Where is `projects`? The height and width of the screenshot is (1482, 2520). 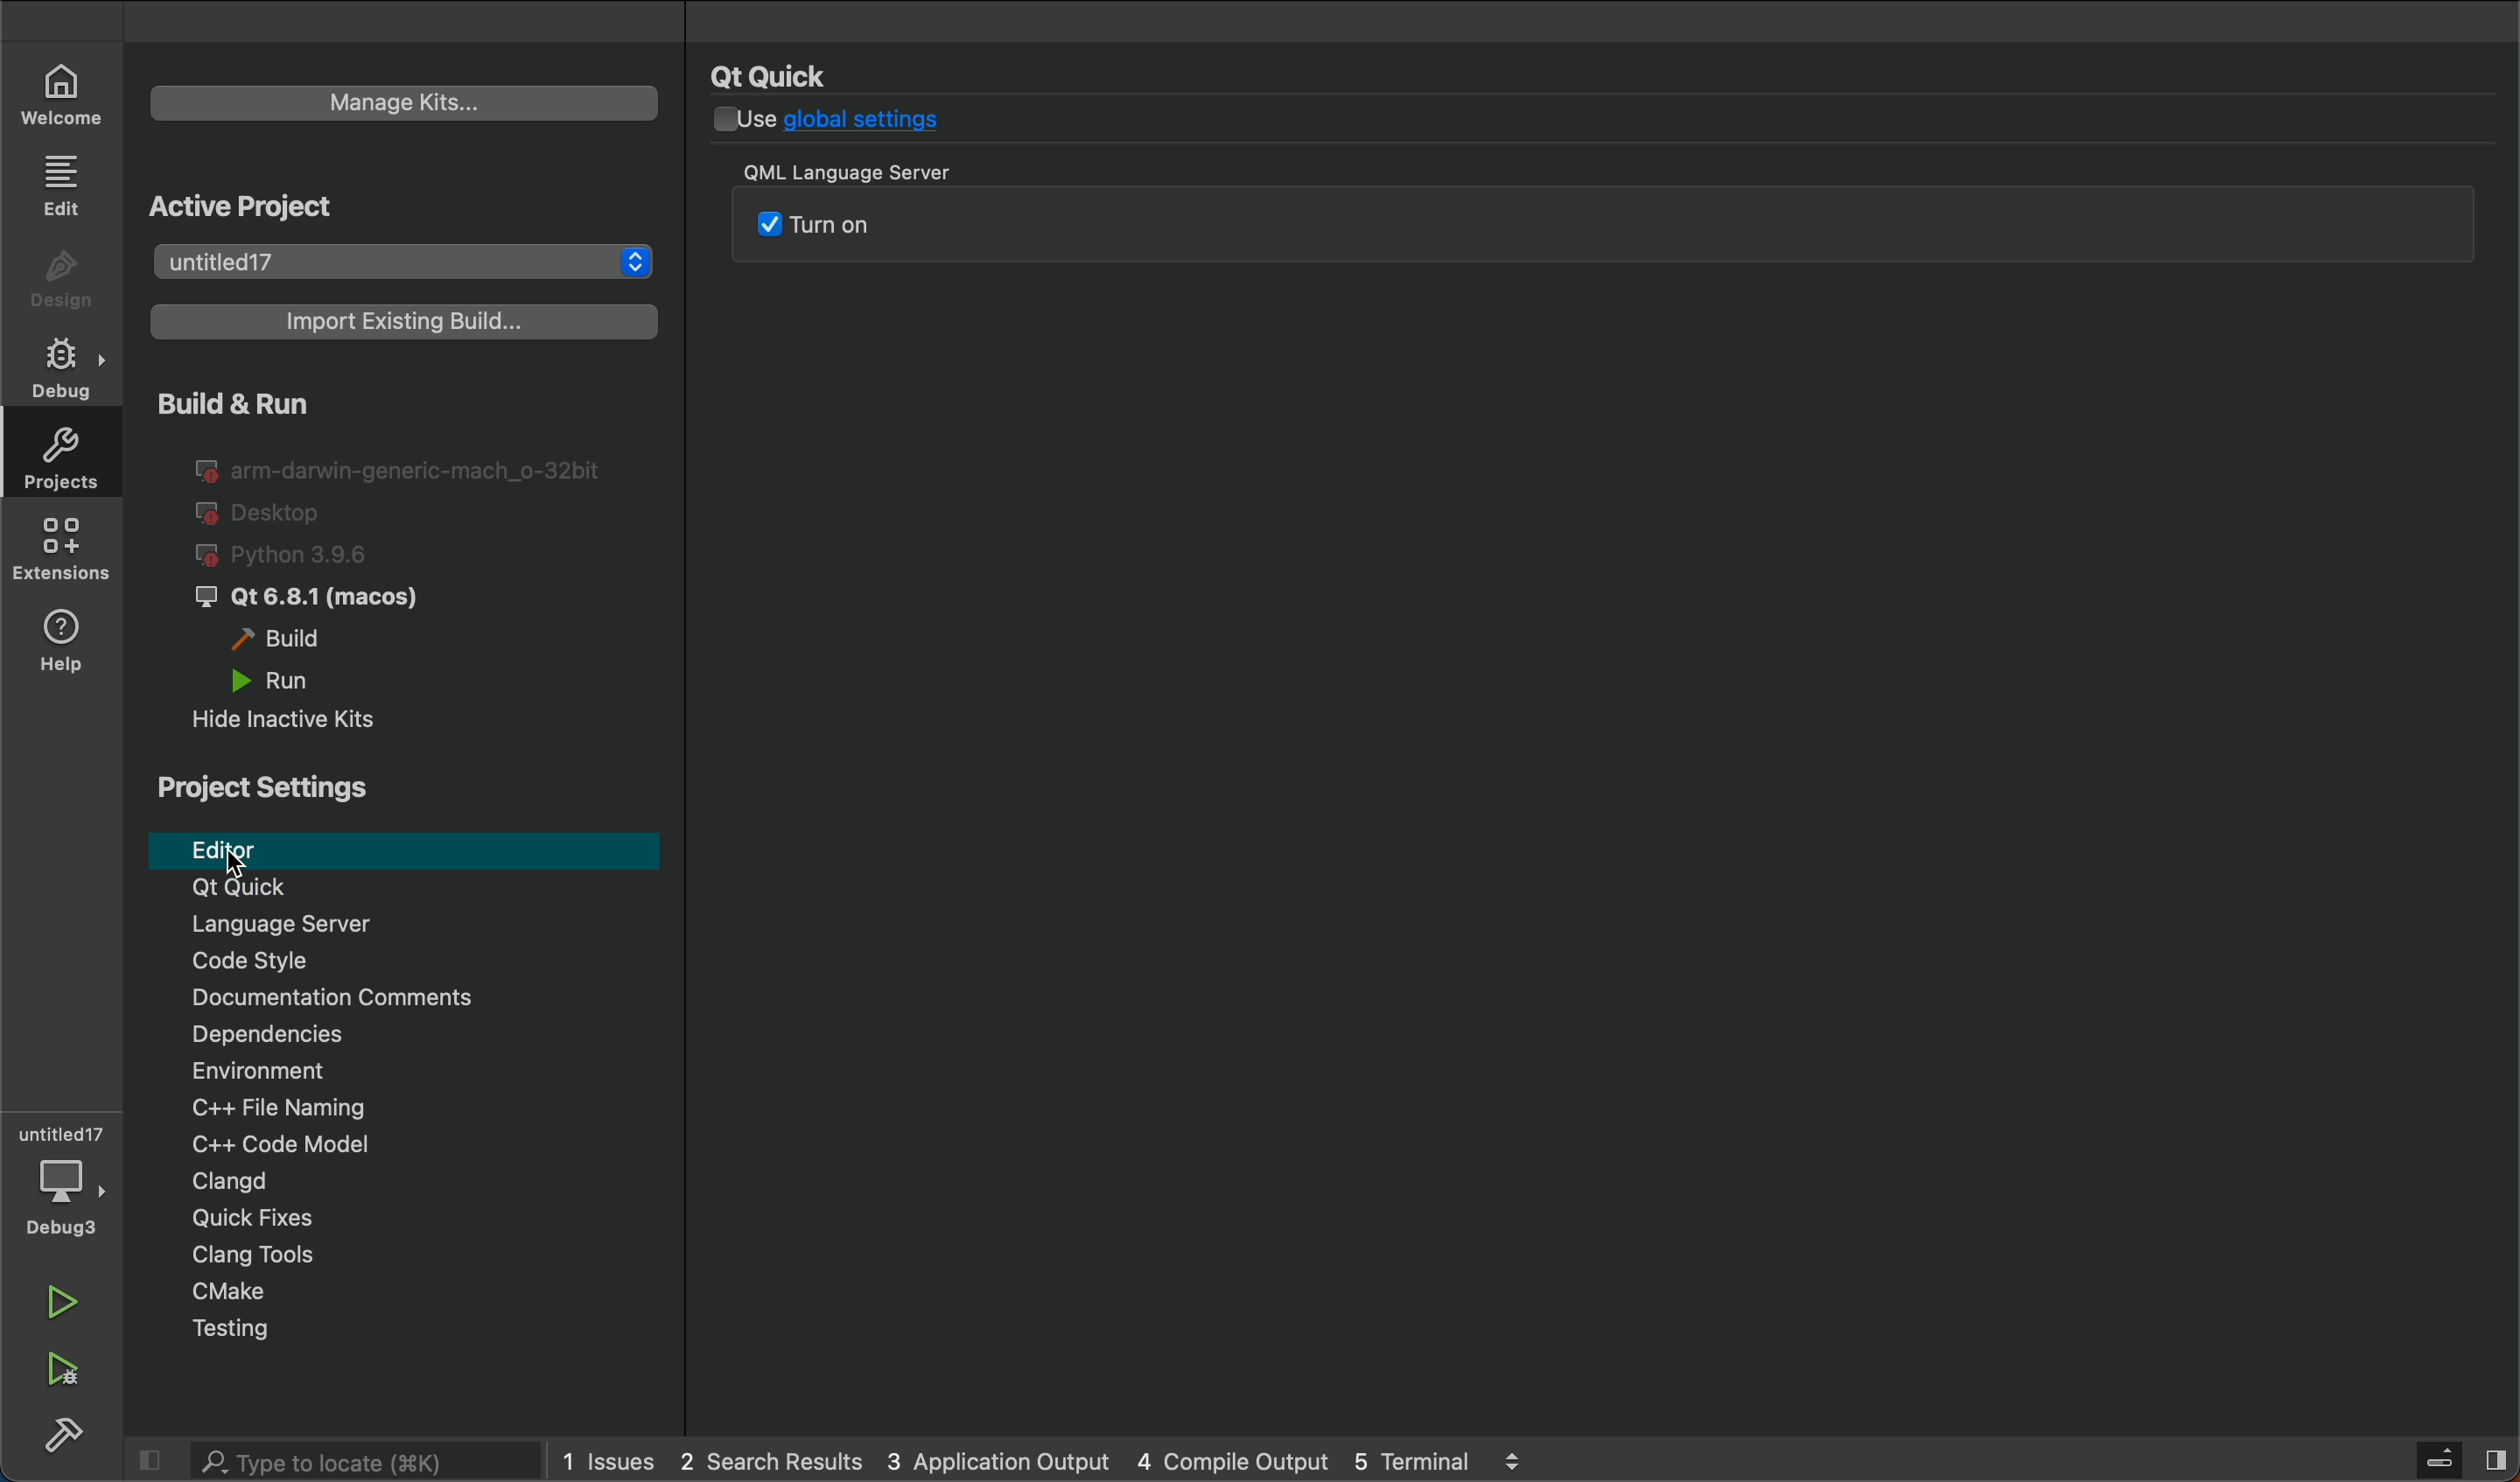 projects is located at coordinates (56, 453).